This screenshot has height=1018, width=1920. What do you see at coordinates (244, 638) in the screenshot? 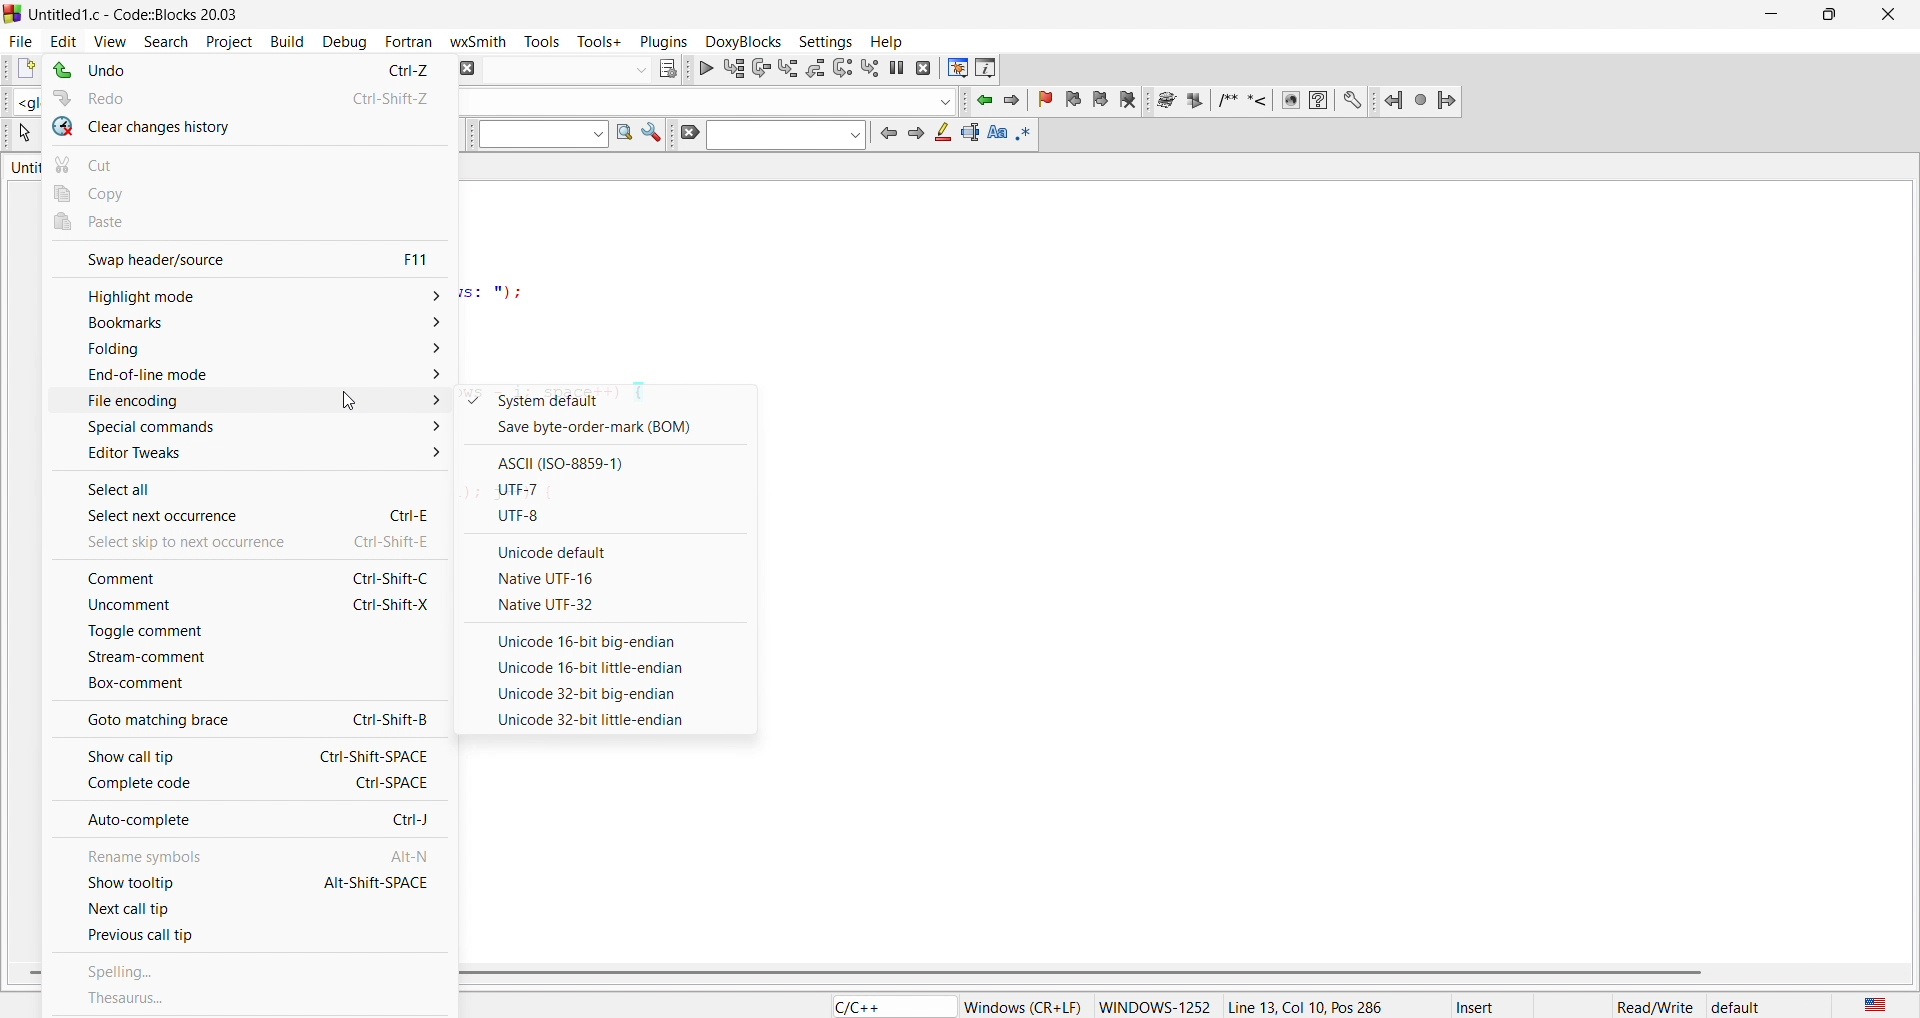
I see `toggle comment` at bounding box center [244, 638].